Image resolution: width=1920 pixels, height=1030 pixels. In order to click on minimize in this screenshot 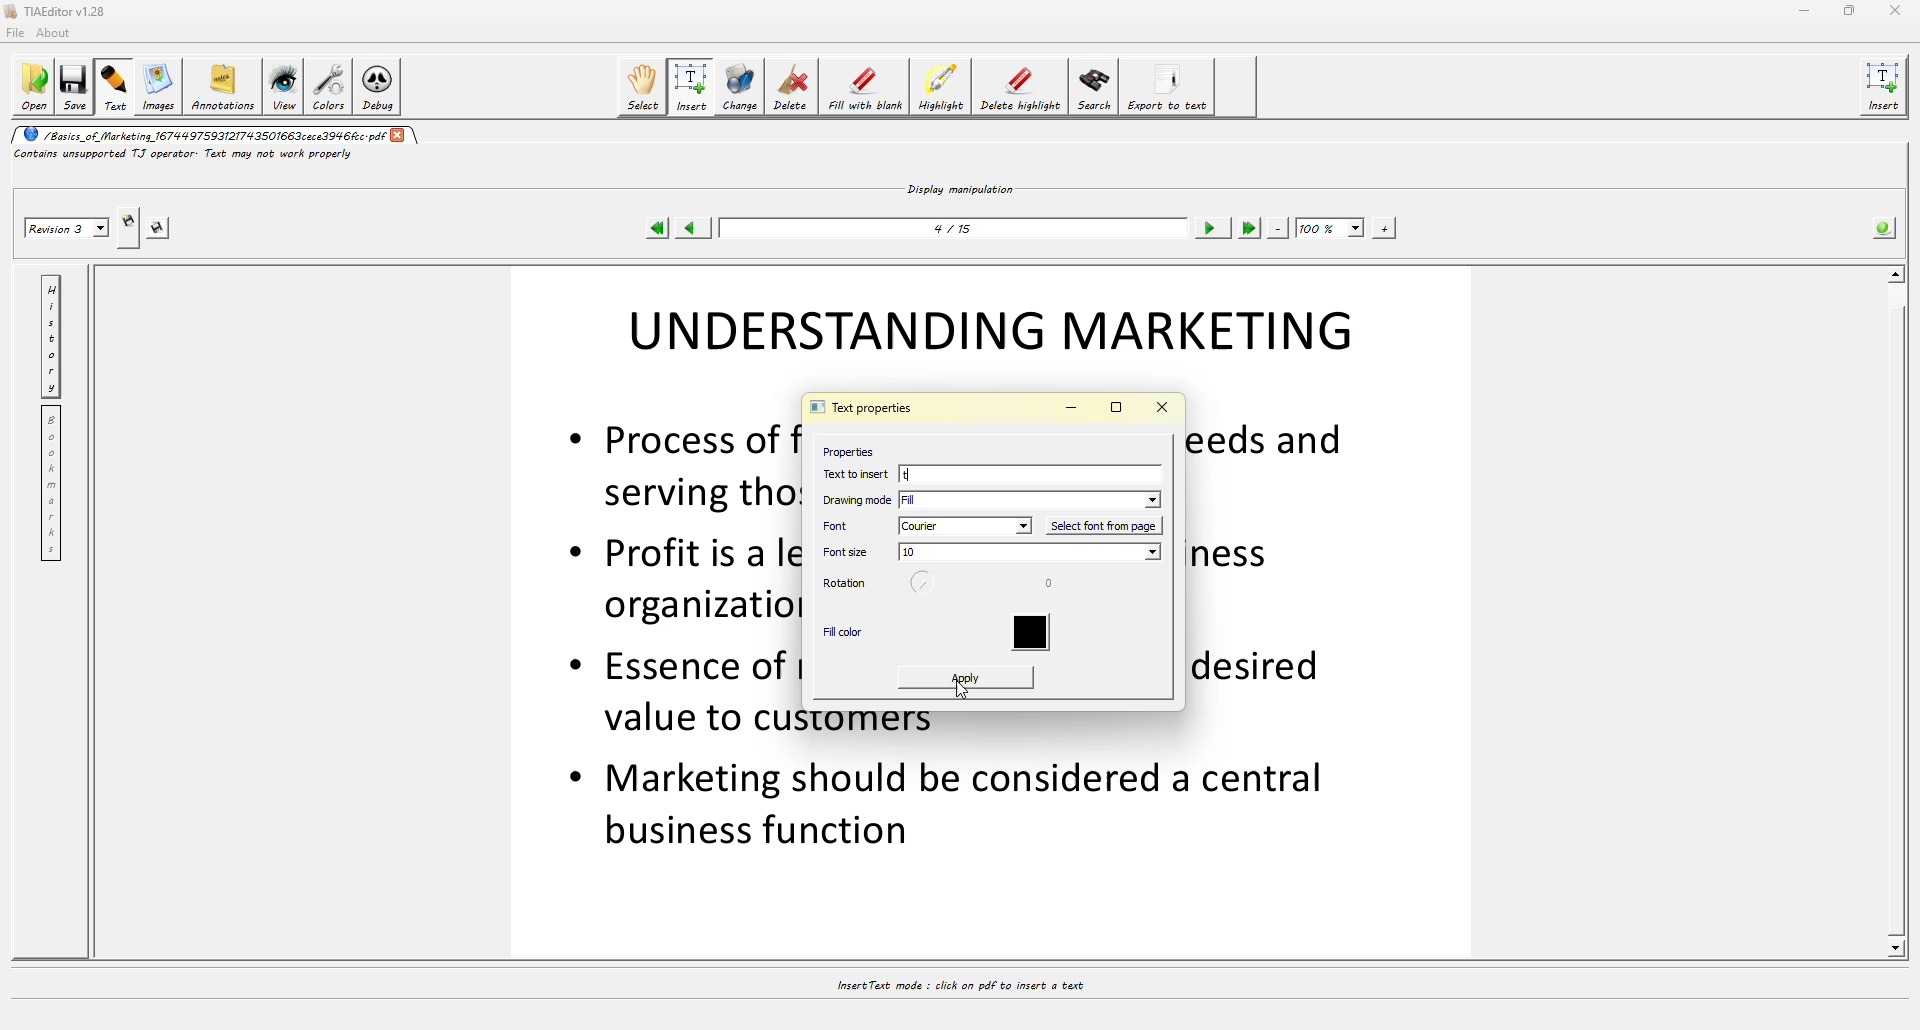, I will do `click(1071, 409)`.